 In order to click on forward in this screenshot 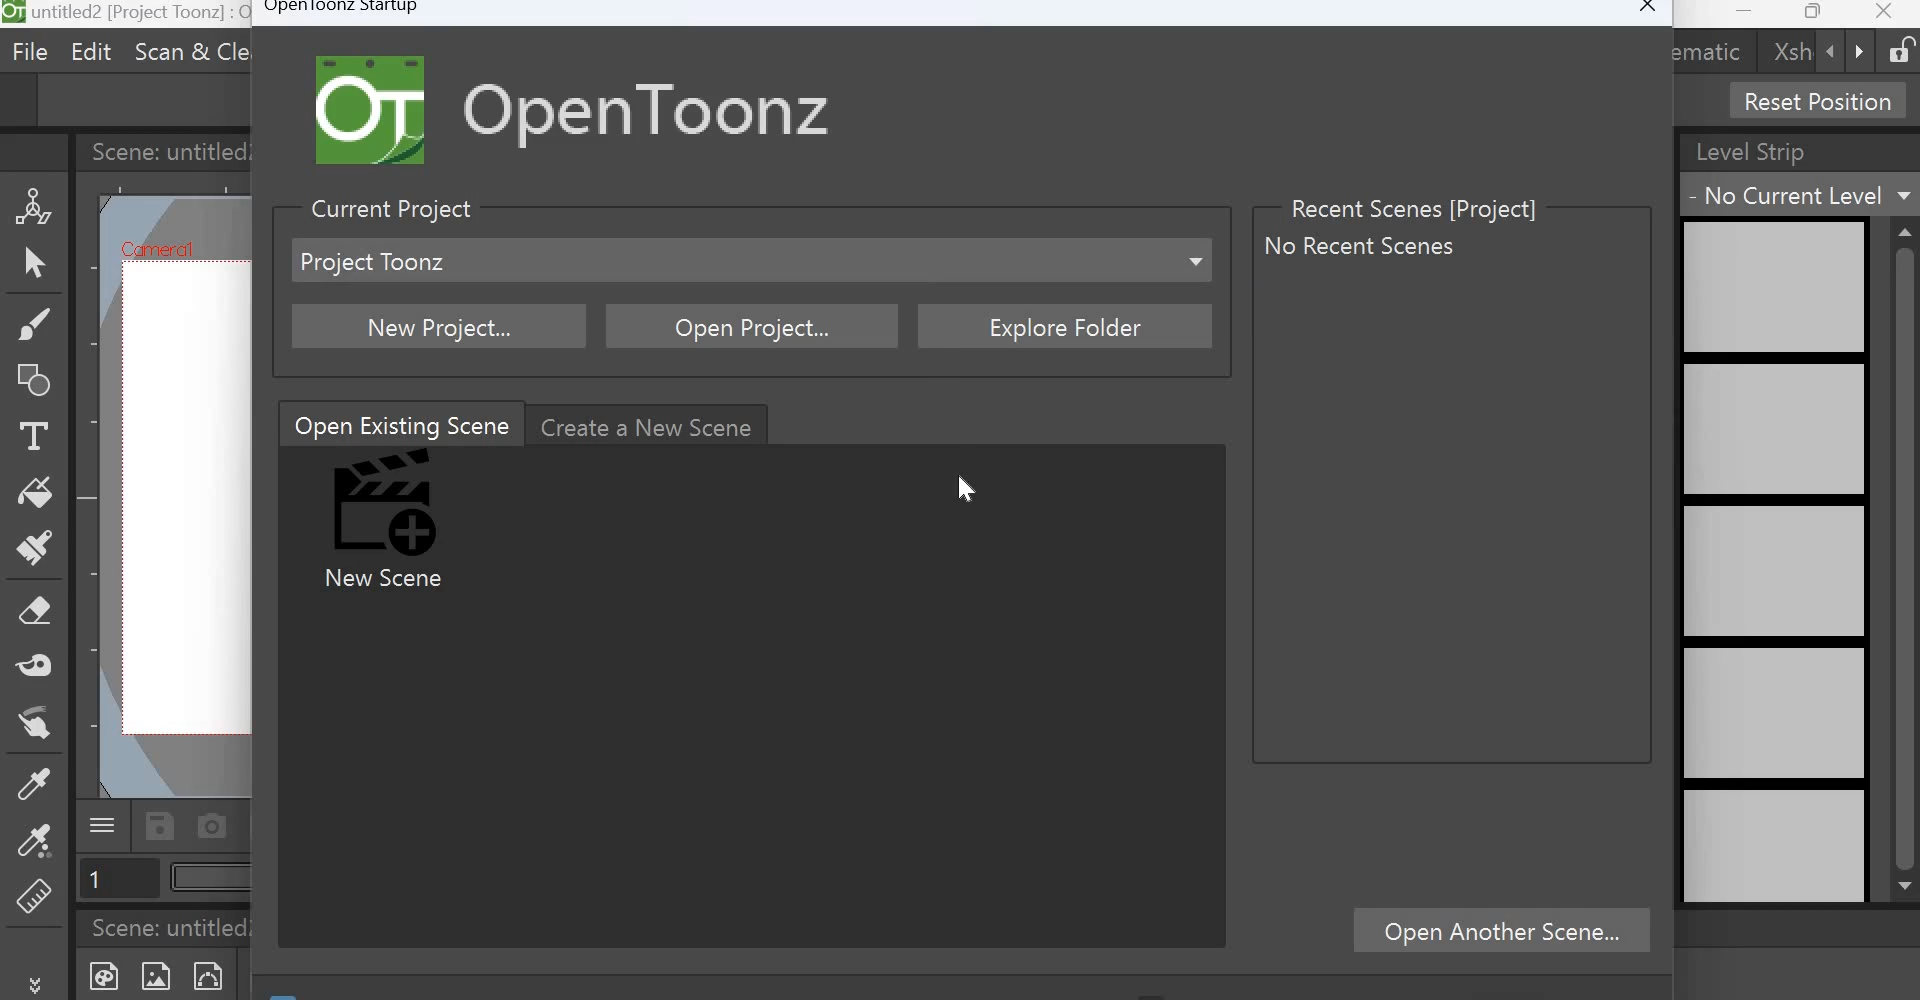, I will do `click(1856, 49)`.